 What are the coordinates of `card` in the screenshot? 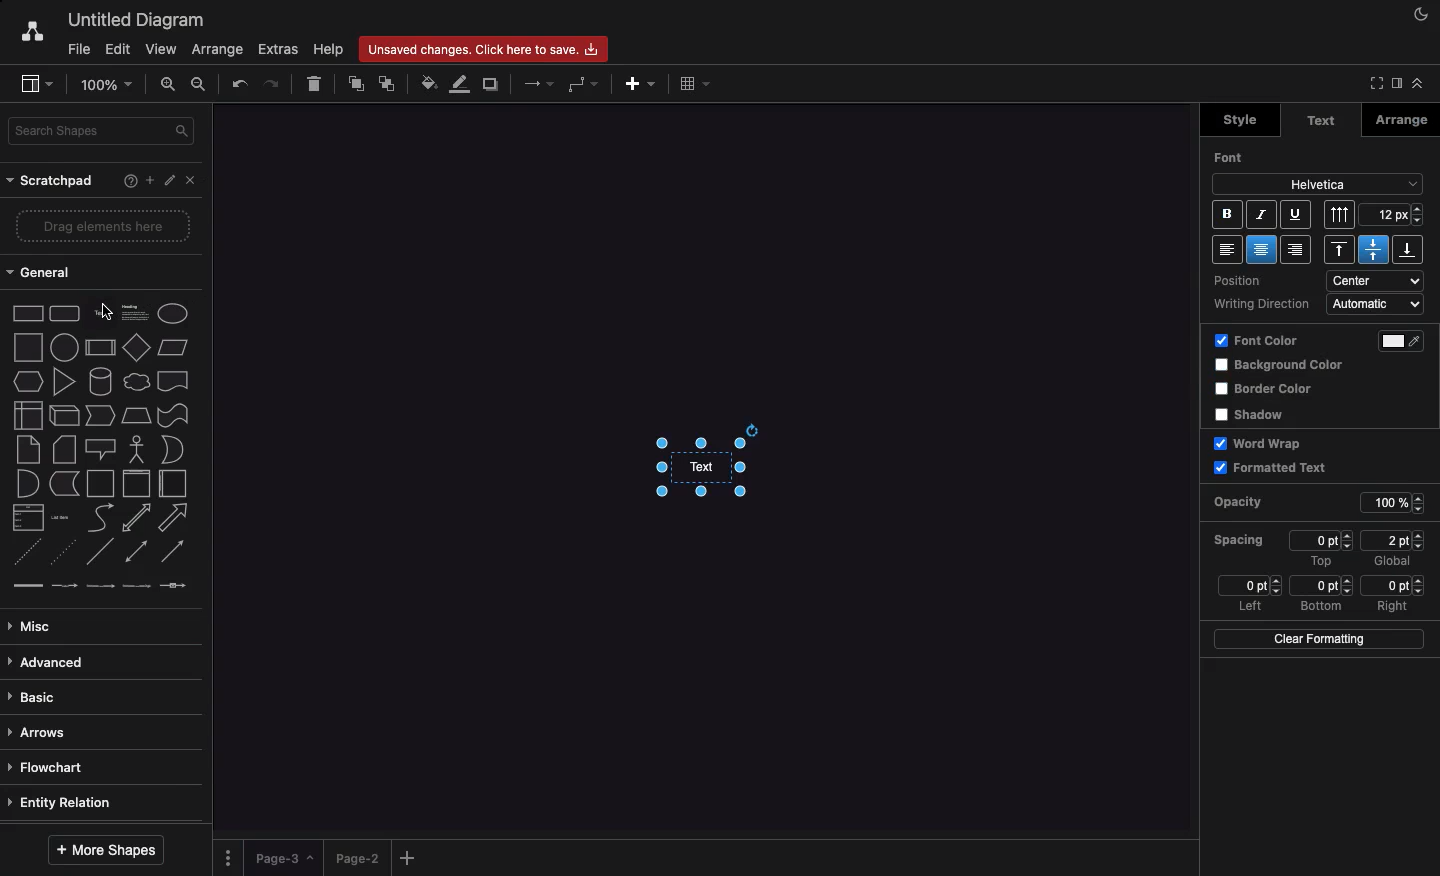 It's located at (65, 448).